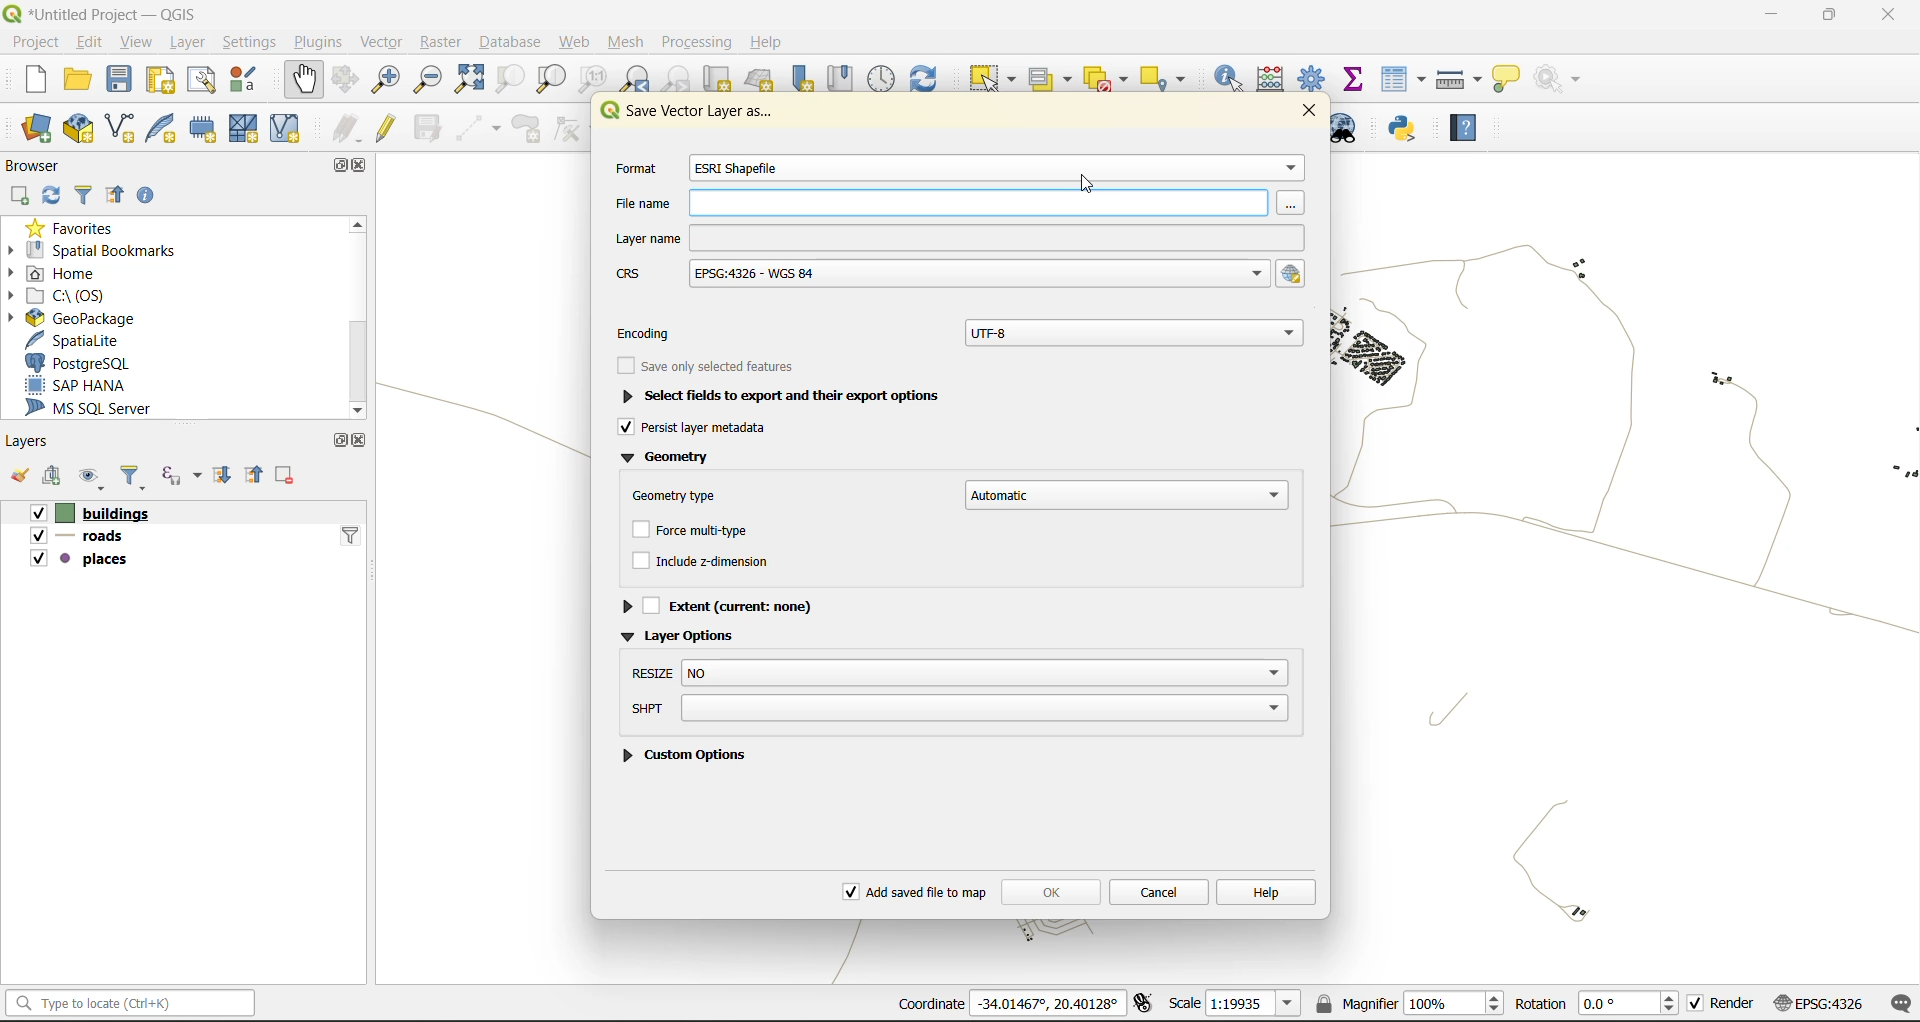  I want to click on database, so click(514, 40).